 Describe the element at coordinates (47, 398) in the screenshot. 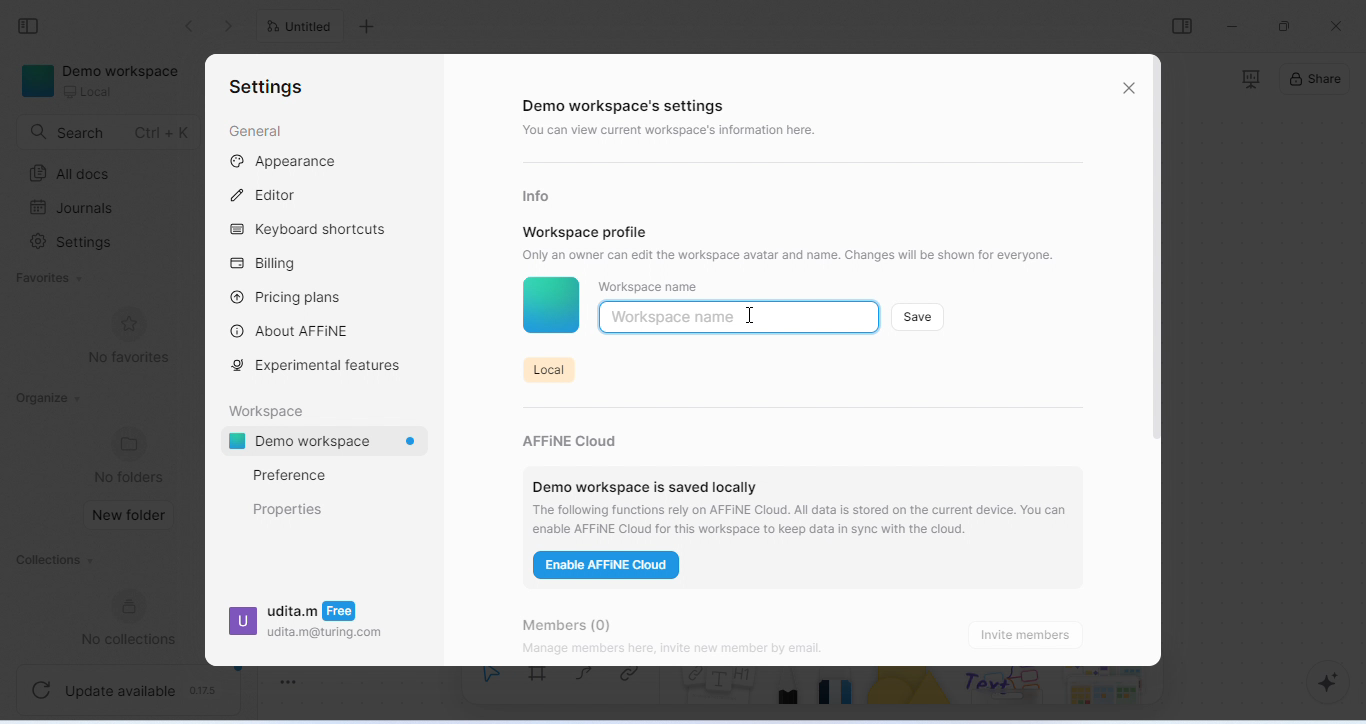

I see `organize` at that location.